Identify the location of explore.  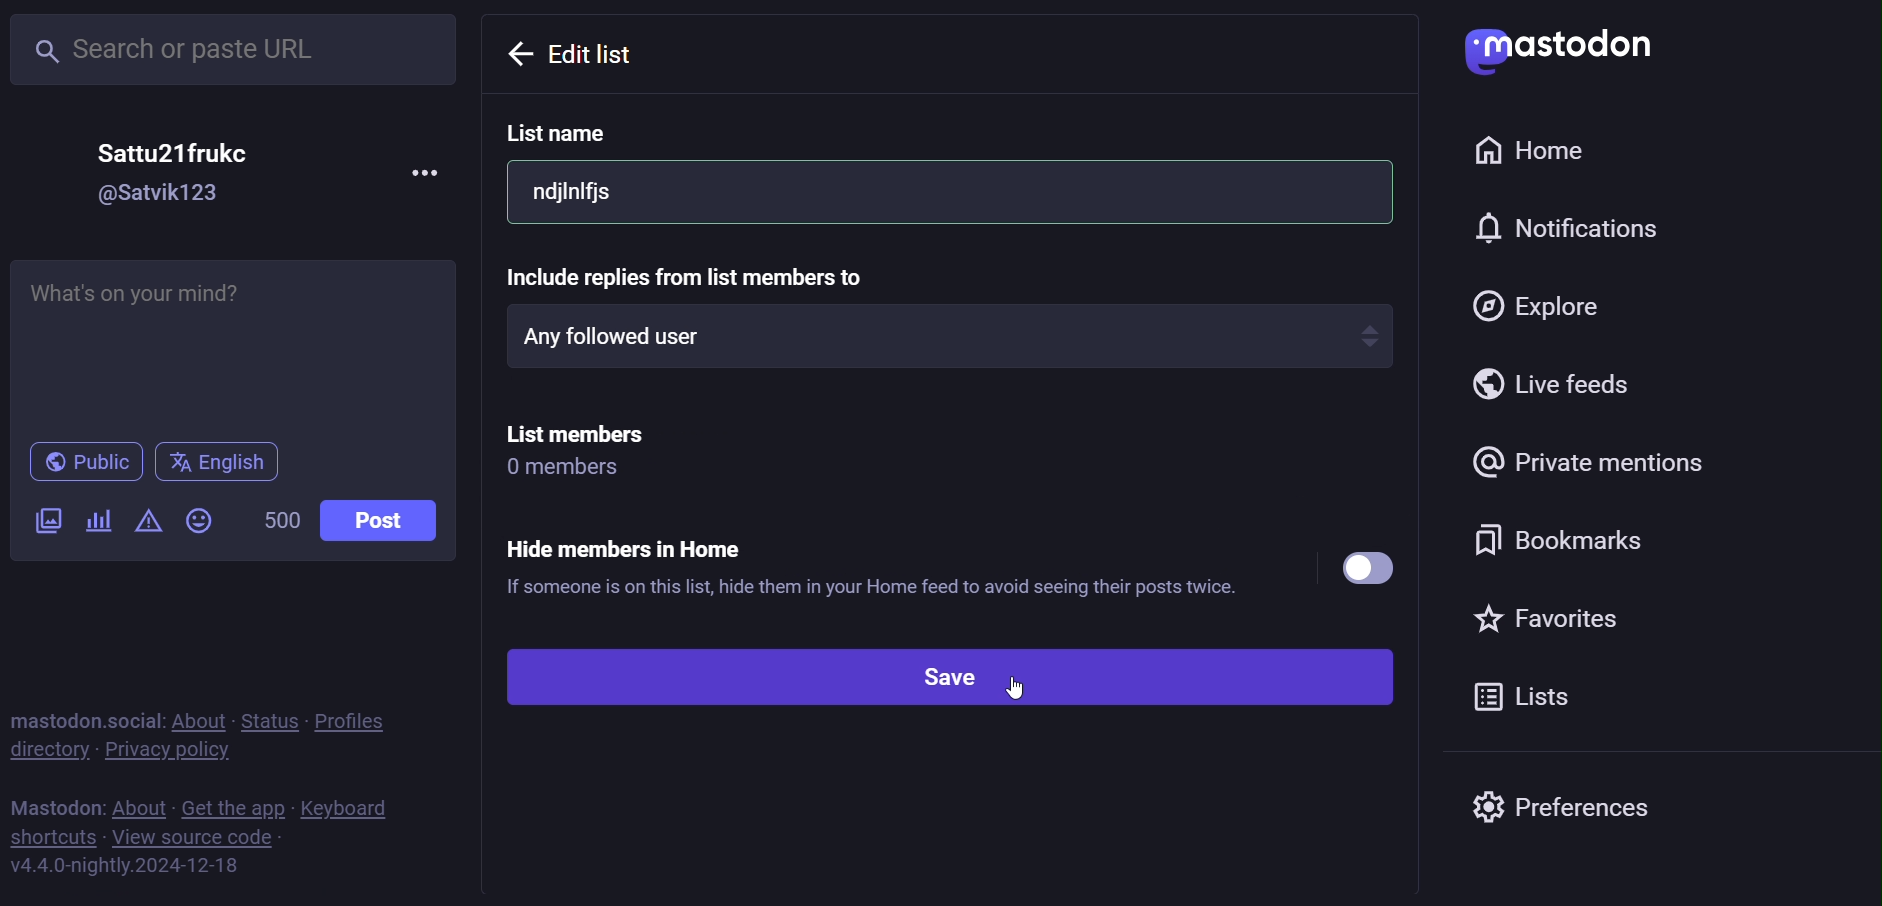
(1534, 305).